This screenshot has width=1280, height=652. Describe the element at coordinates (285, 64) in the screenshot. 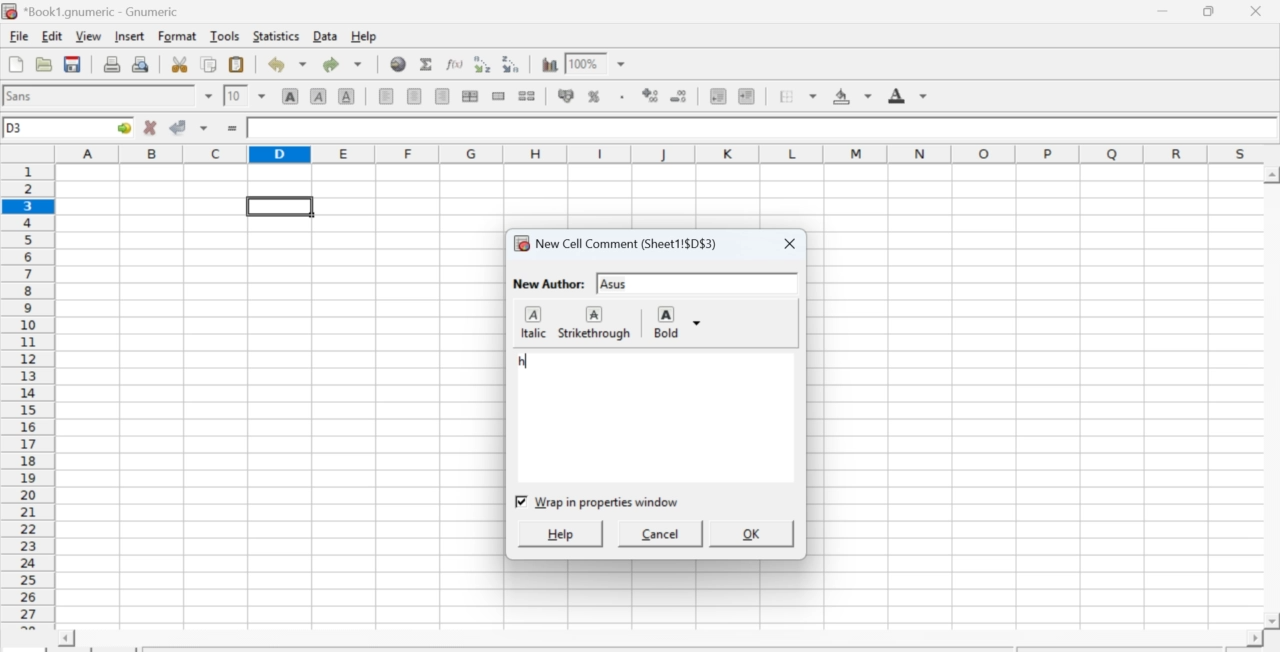

I see `Undo` at that location.